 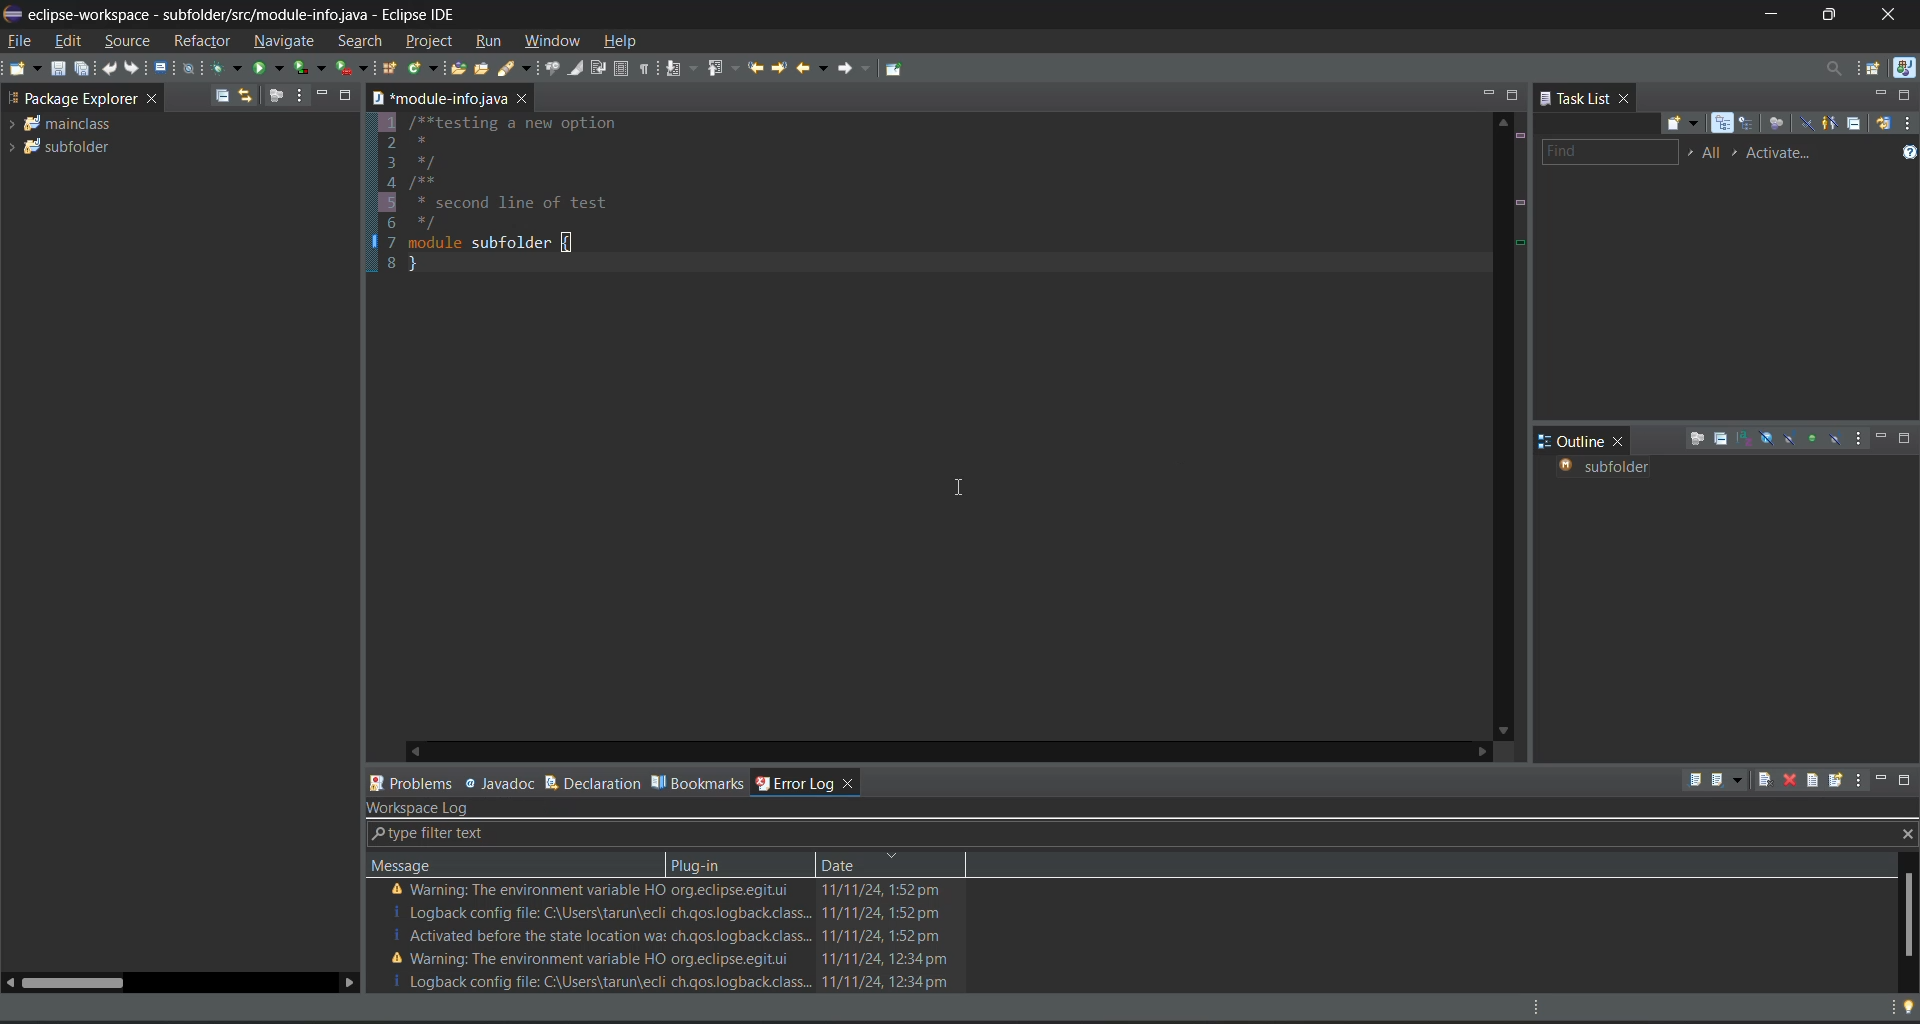 I want to click on focus on work week, so click(x=1779, y=124).